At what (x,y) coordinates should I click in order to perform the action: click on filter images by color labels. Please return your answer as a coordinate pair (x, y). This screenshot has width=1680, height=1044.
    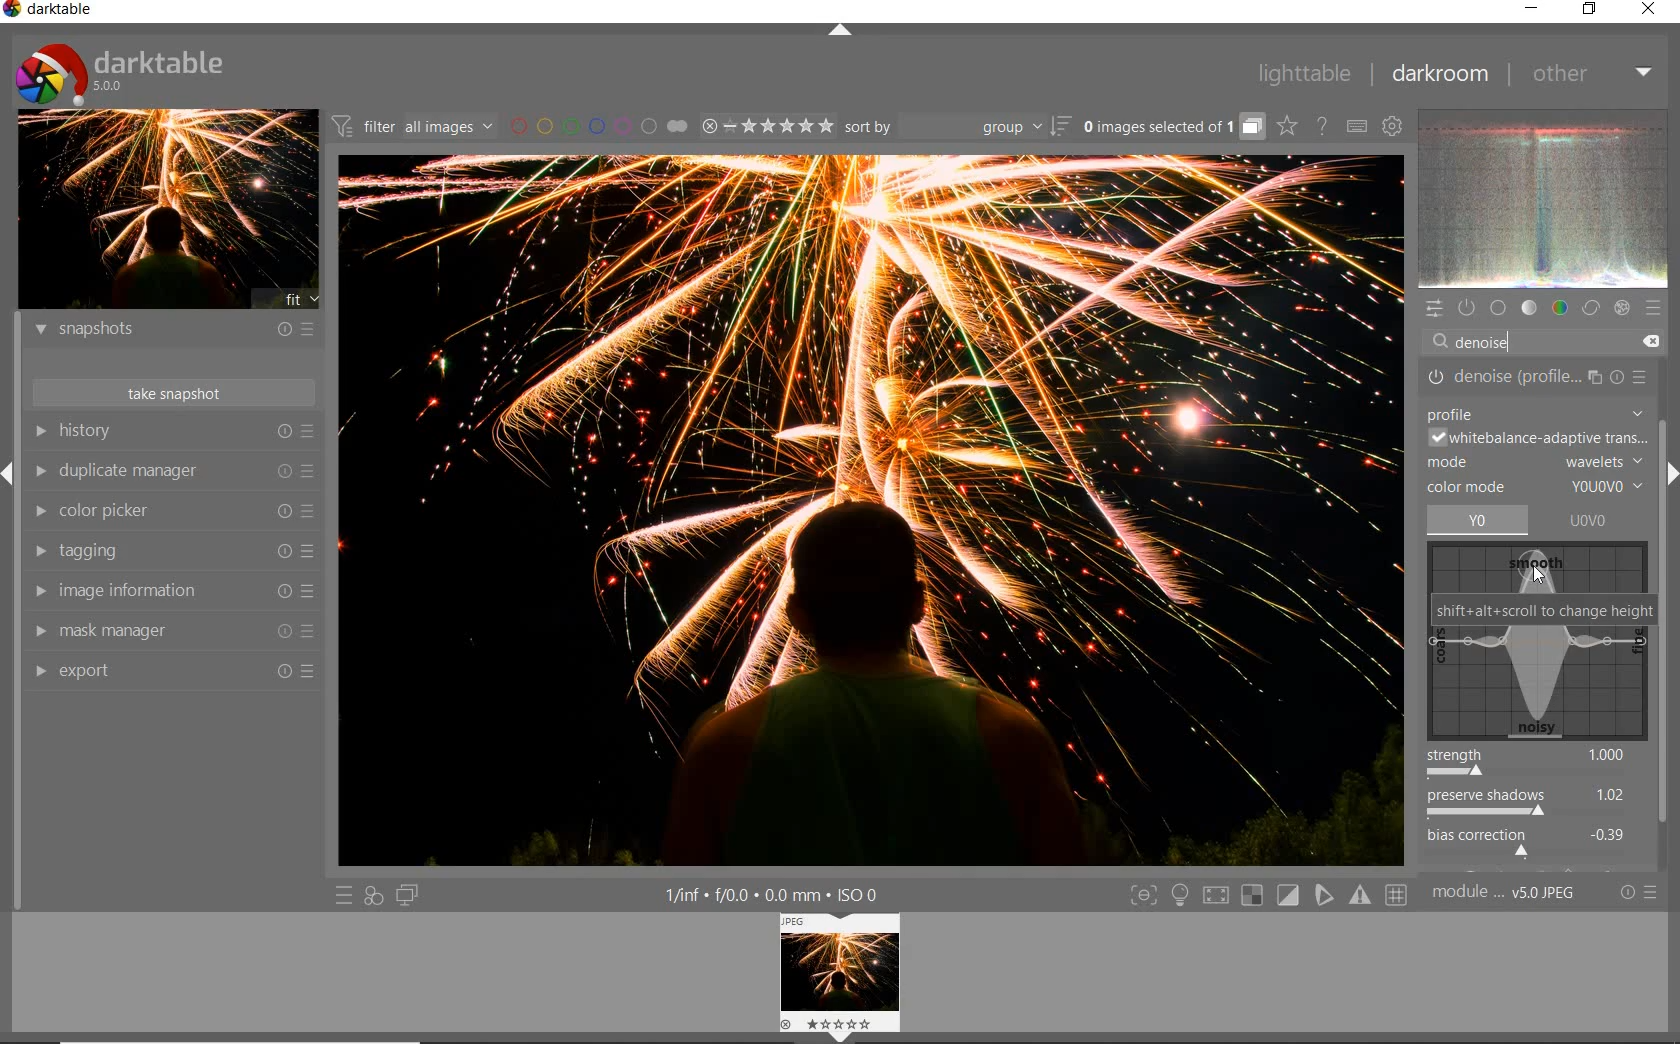
    Looking at the image, I should click on (596, 126).